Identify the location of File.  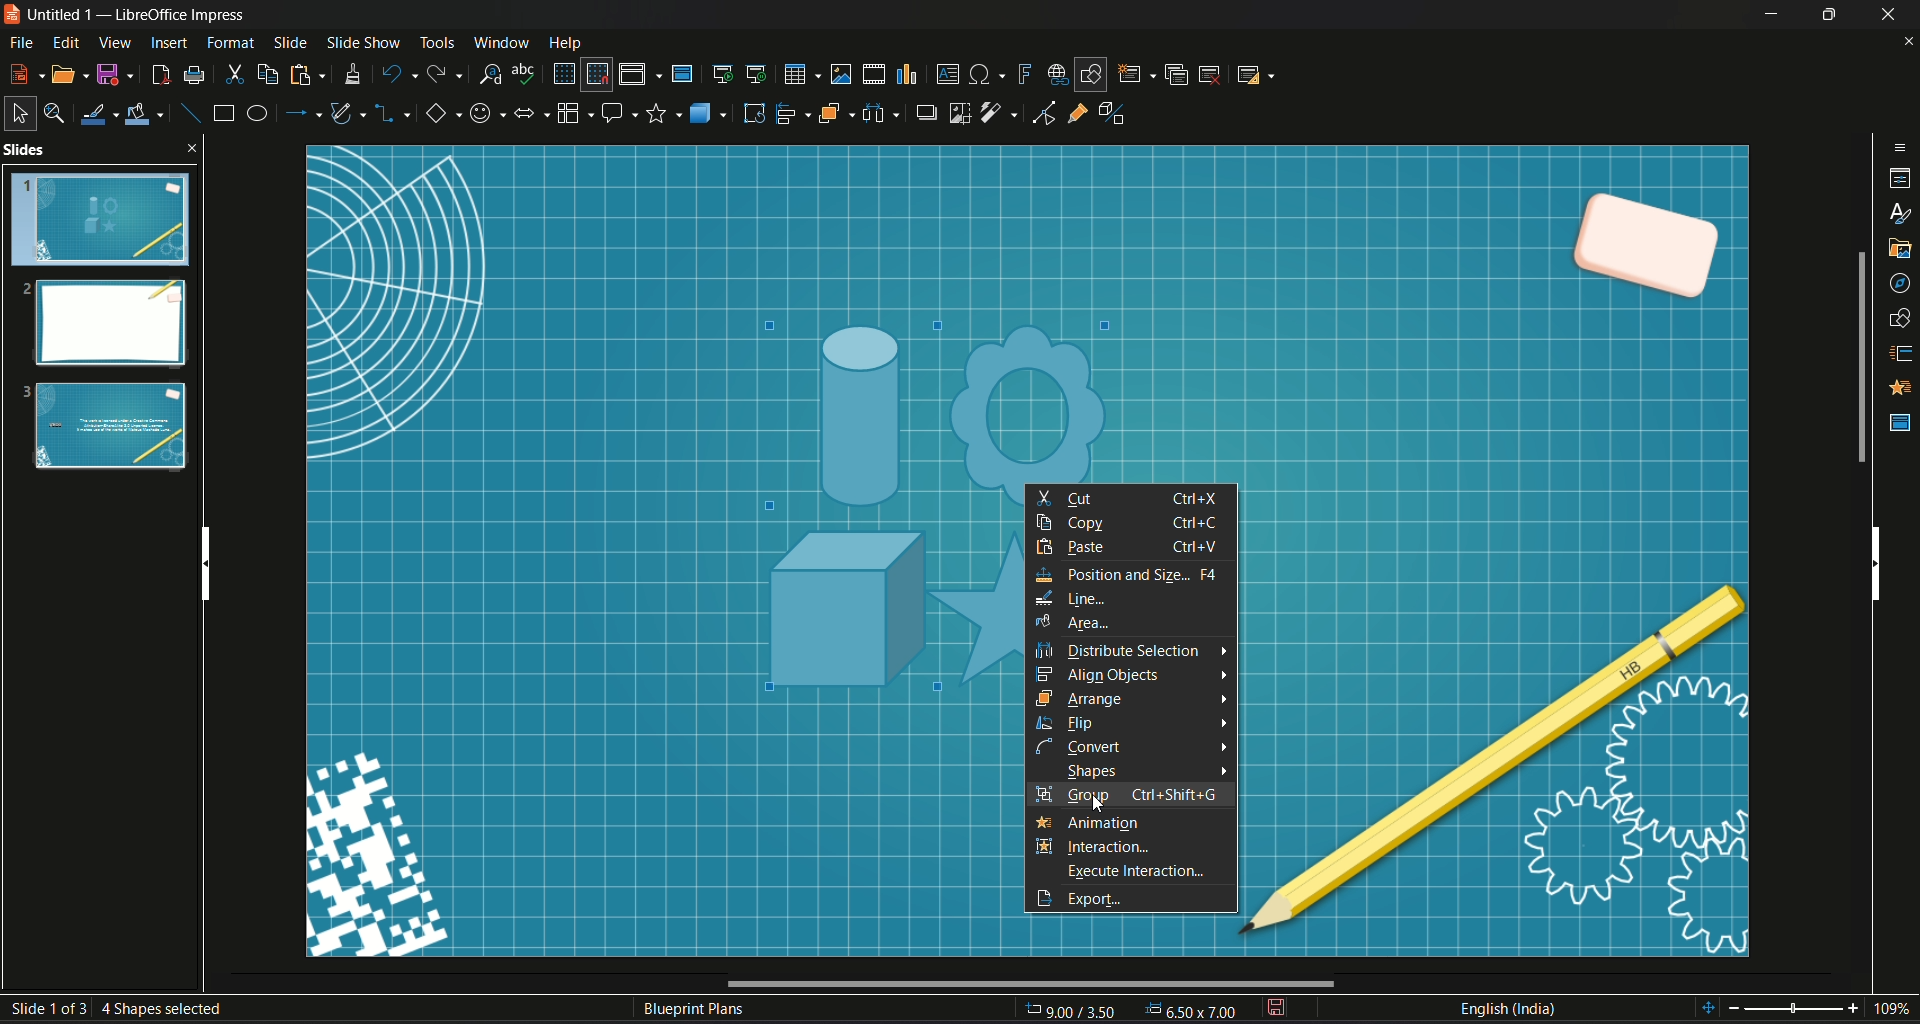
(21, 45).